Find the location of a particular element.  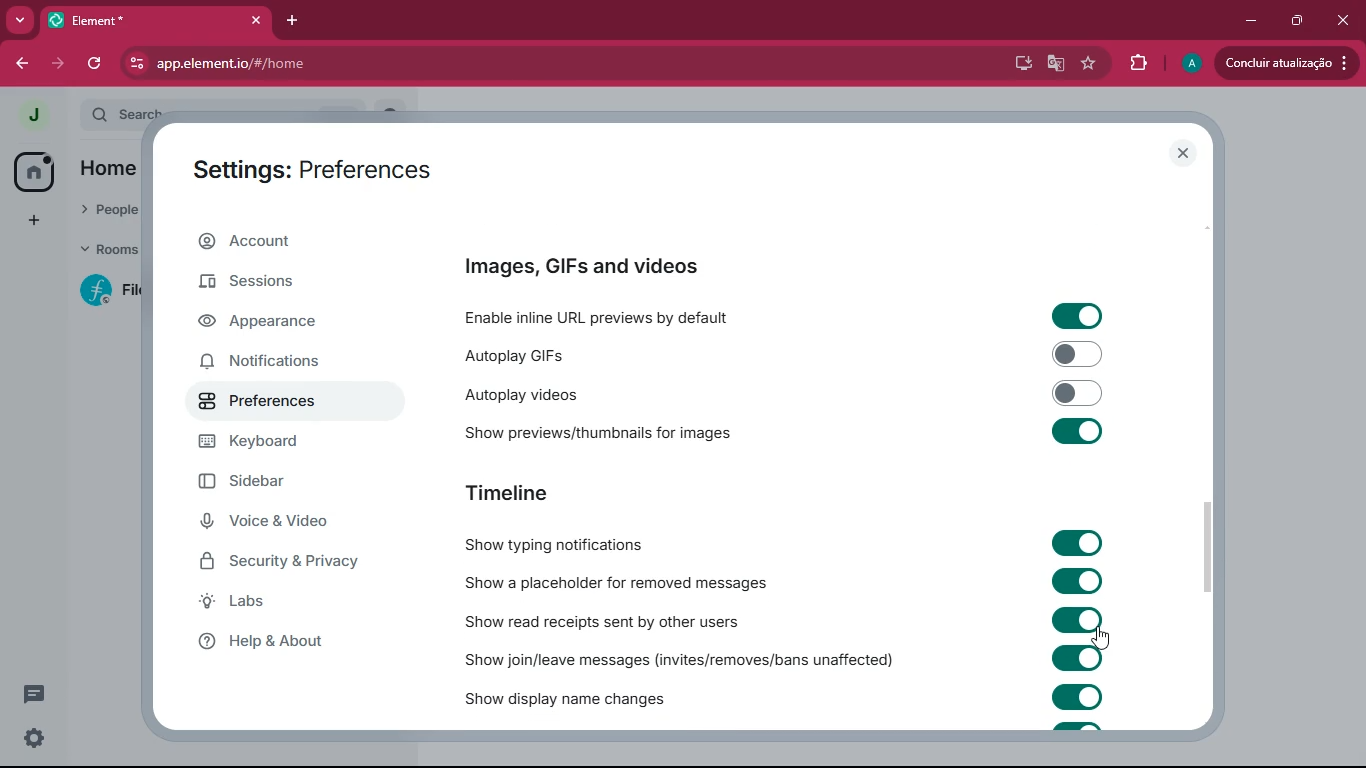

extensions is located at coordinates (1140, 63).